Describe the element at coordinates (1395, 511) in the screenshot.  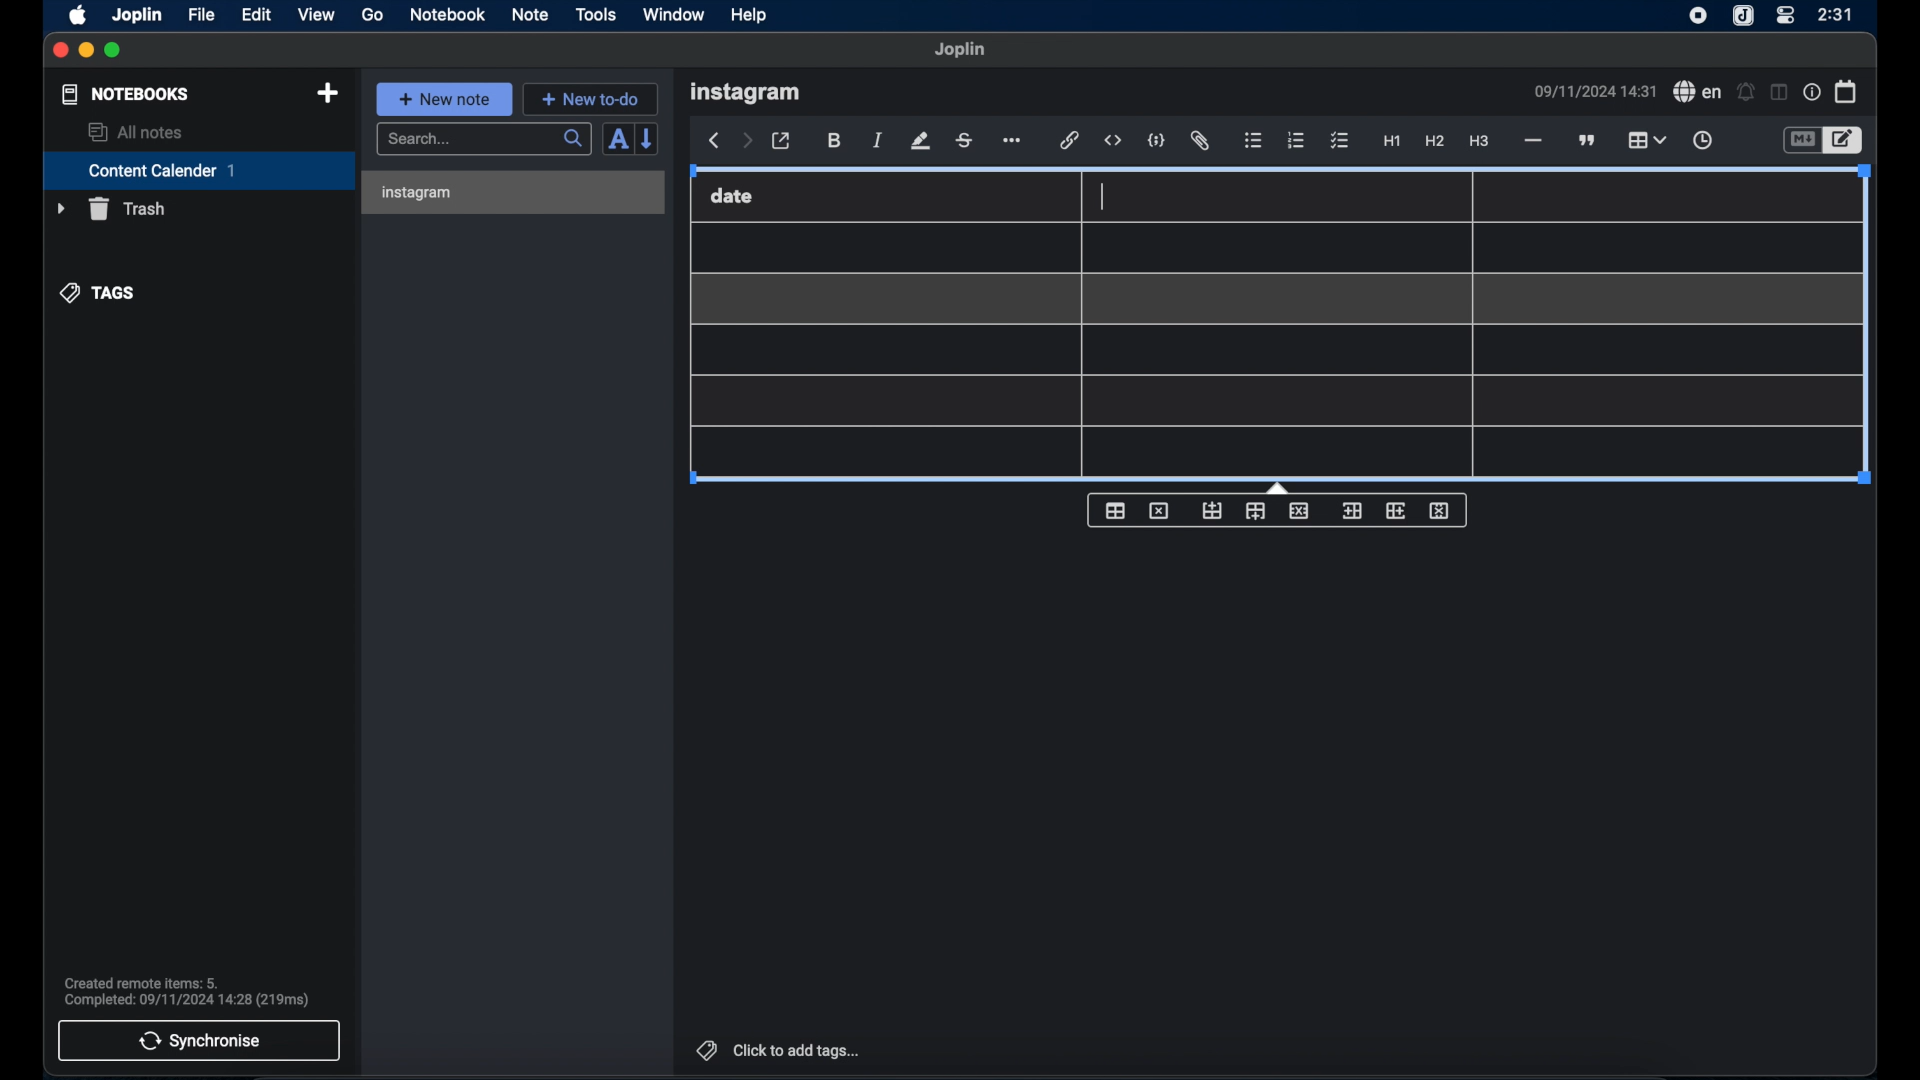
I see `insert column after` at that location.